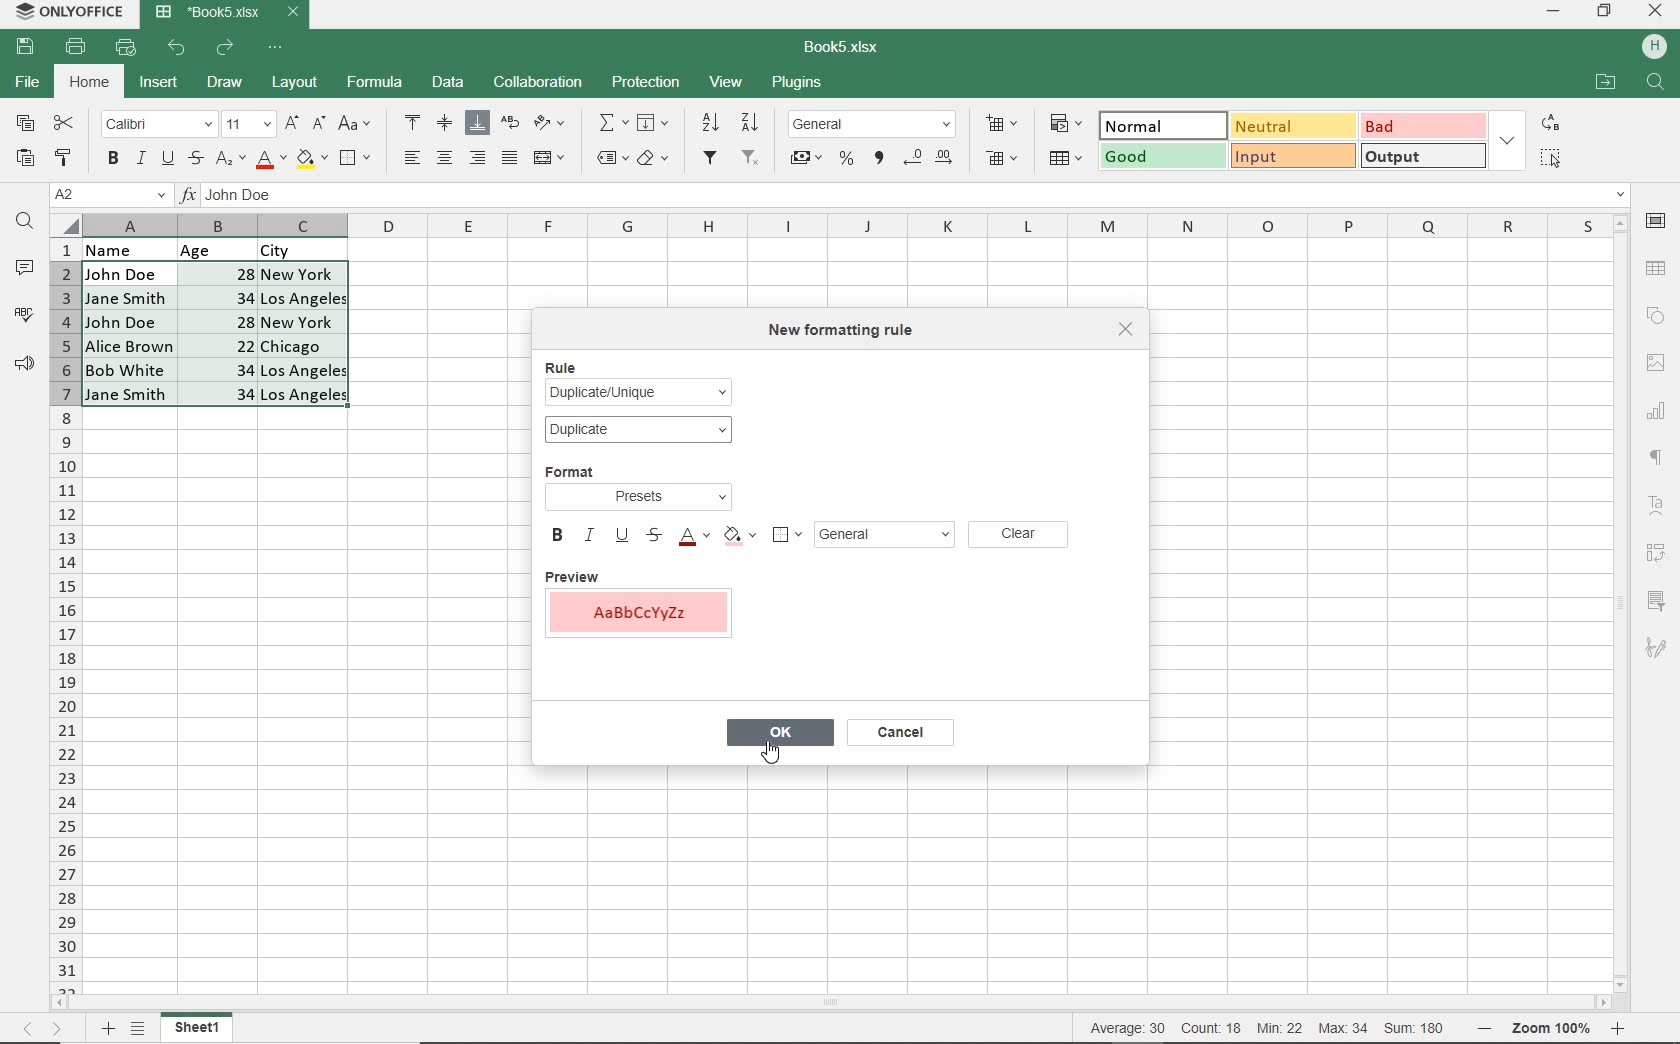 This screenshot has height=1044, width=1680. Describe the element at coordinates (622, 536) in the screenshot. I see `UNDERLINE` at that location.